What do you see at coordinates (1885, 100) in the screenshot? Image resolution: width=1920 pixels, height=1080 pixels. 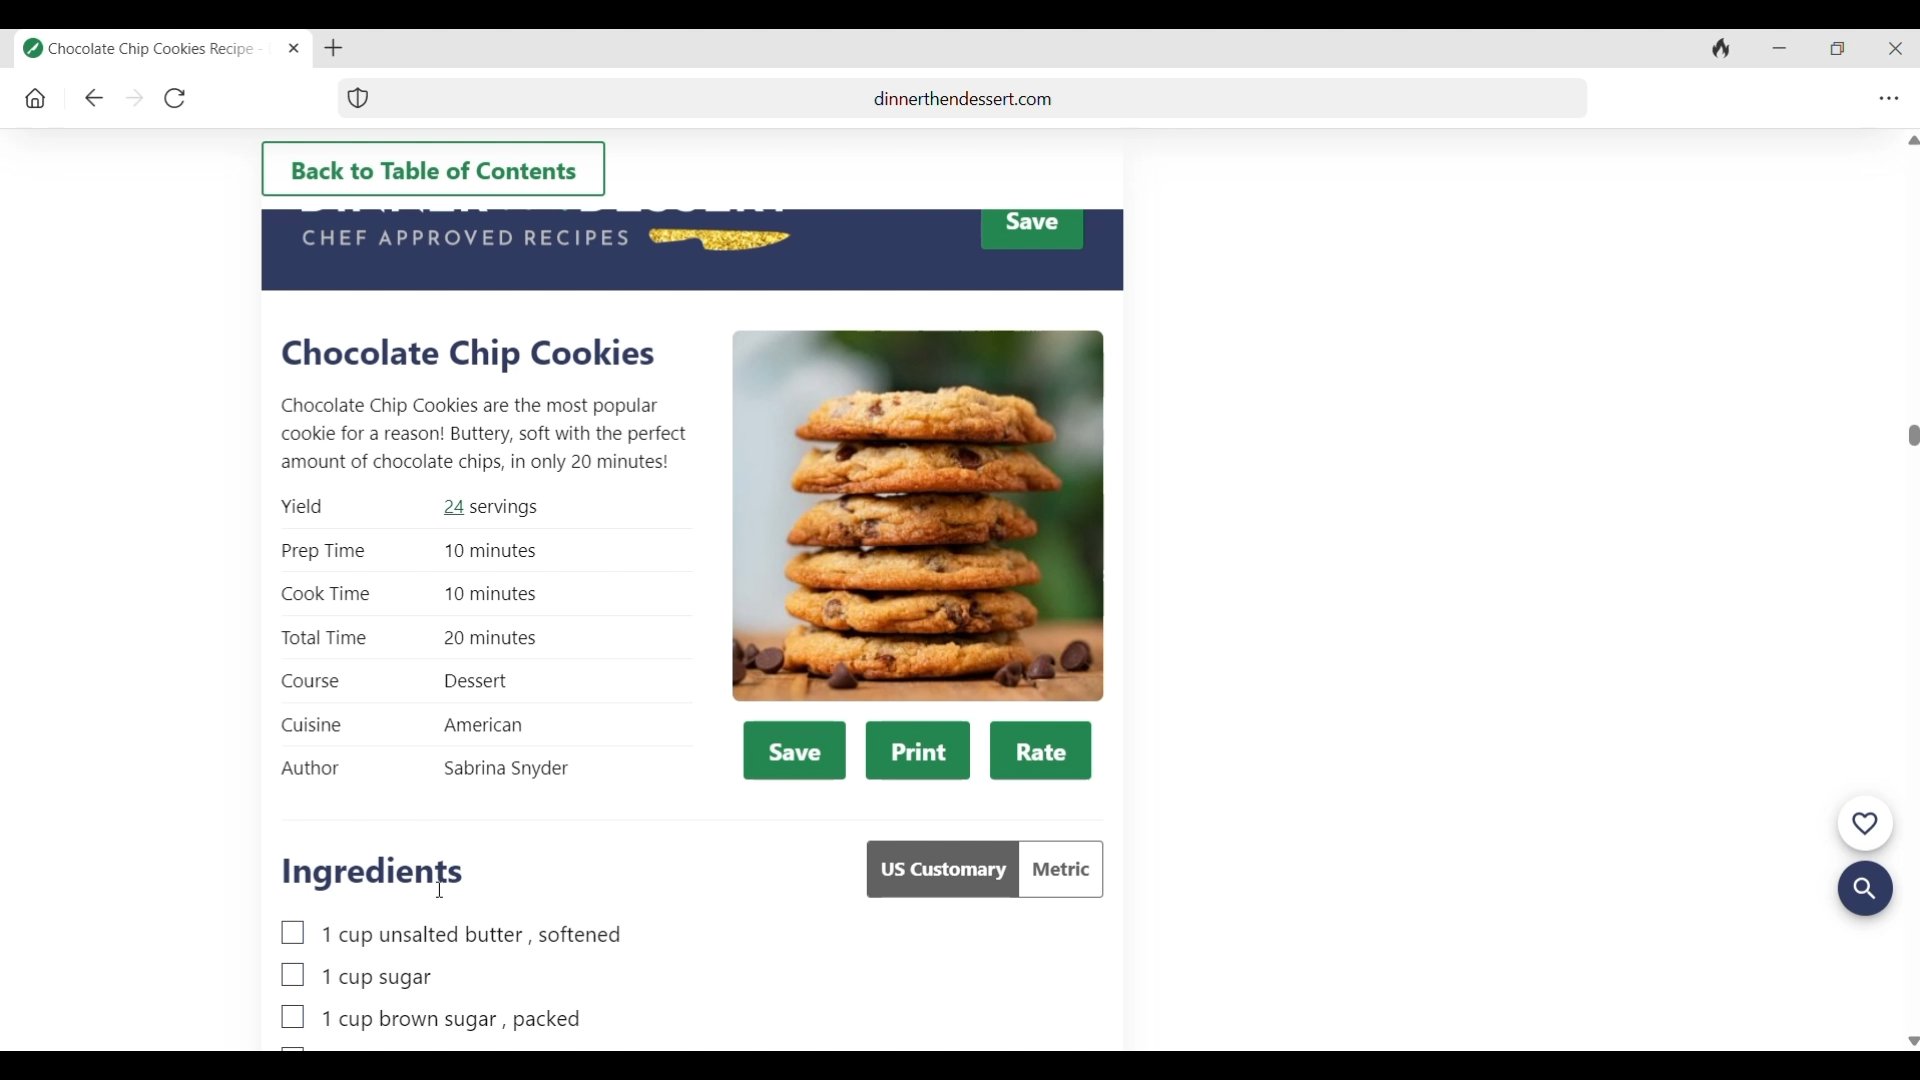 I see `Browser settings` at bounding box center [1885, 100].